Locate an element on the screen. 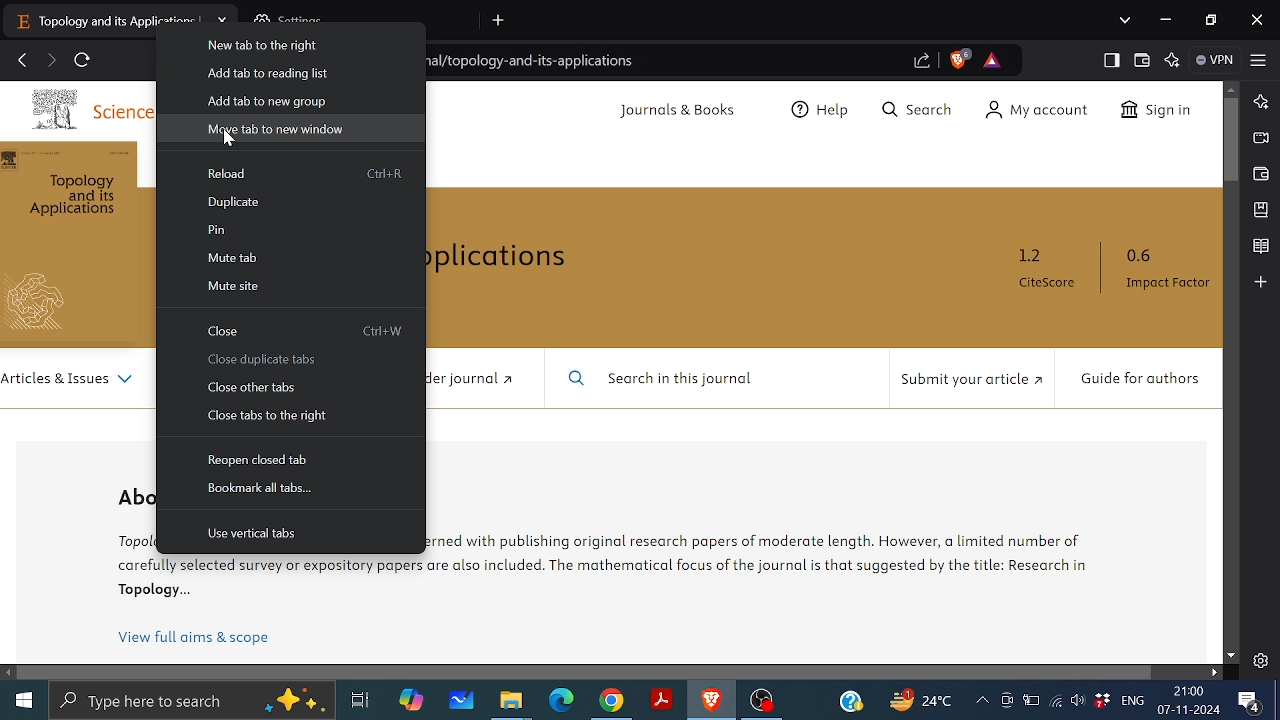  Move tab to new window is located at coordinates (276, 130).